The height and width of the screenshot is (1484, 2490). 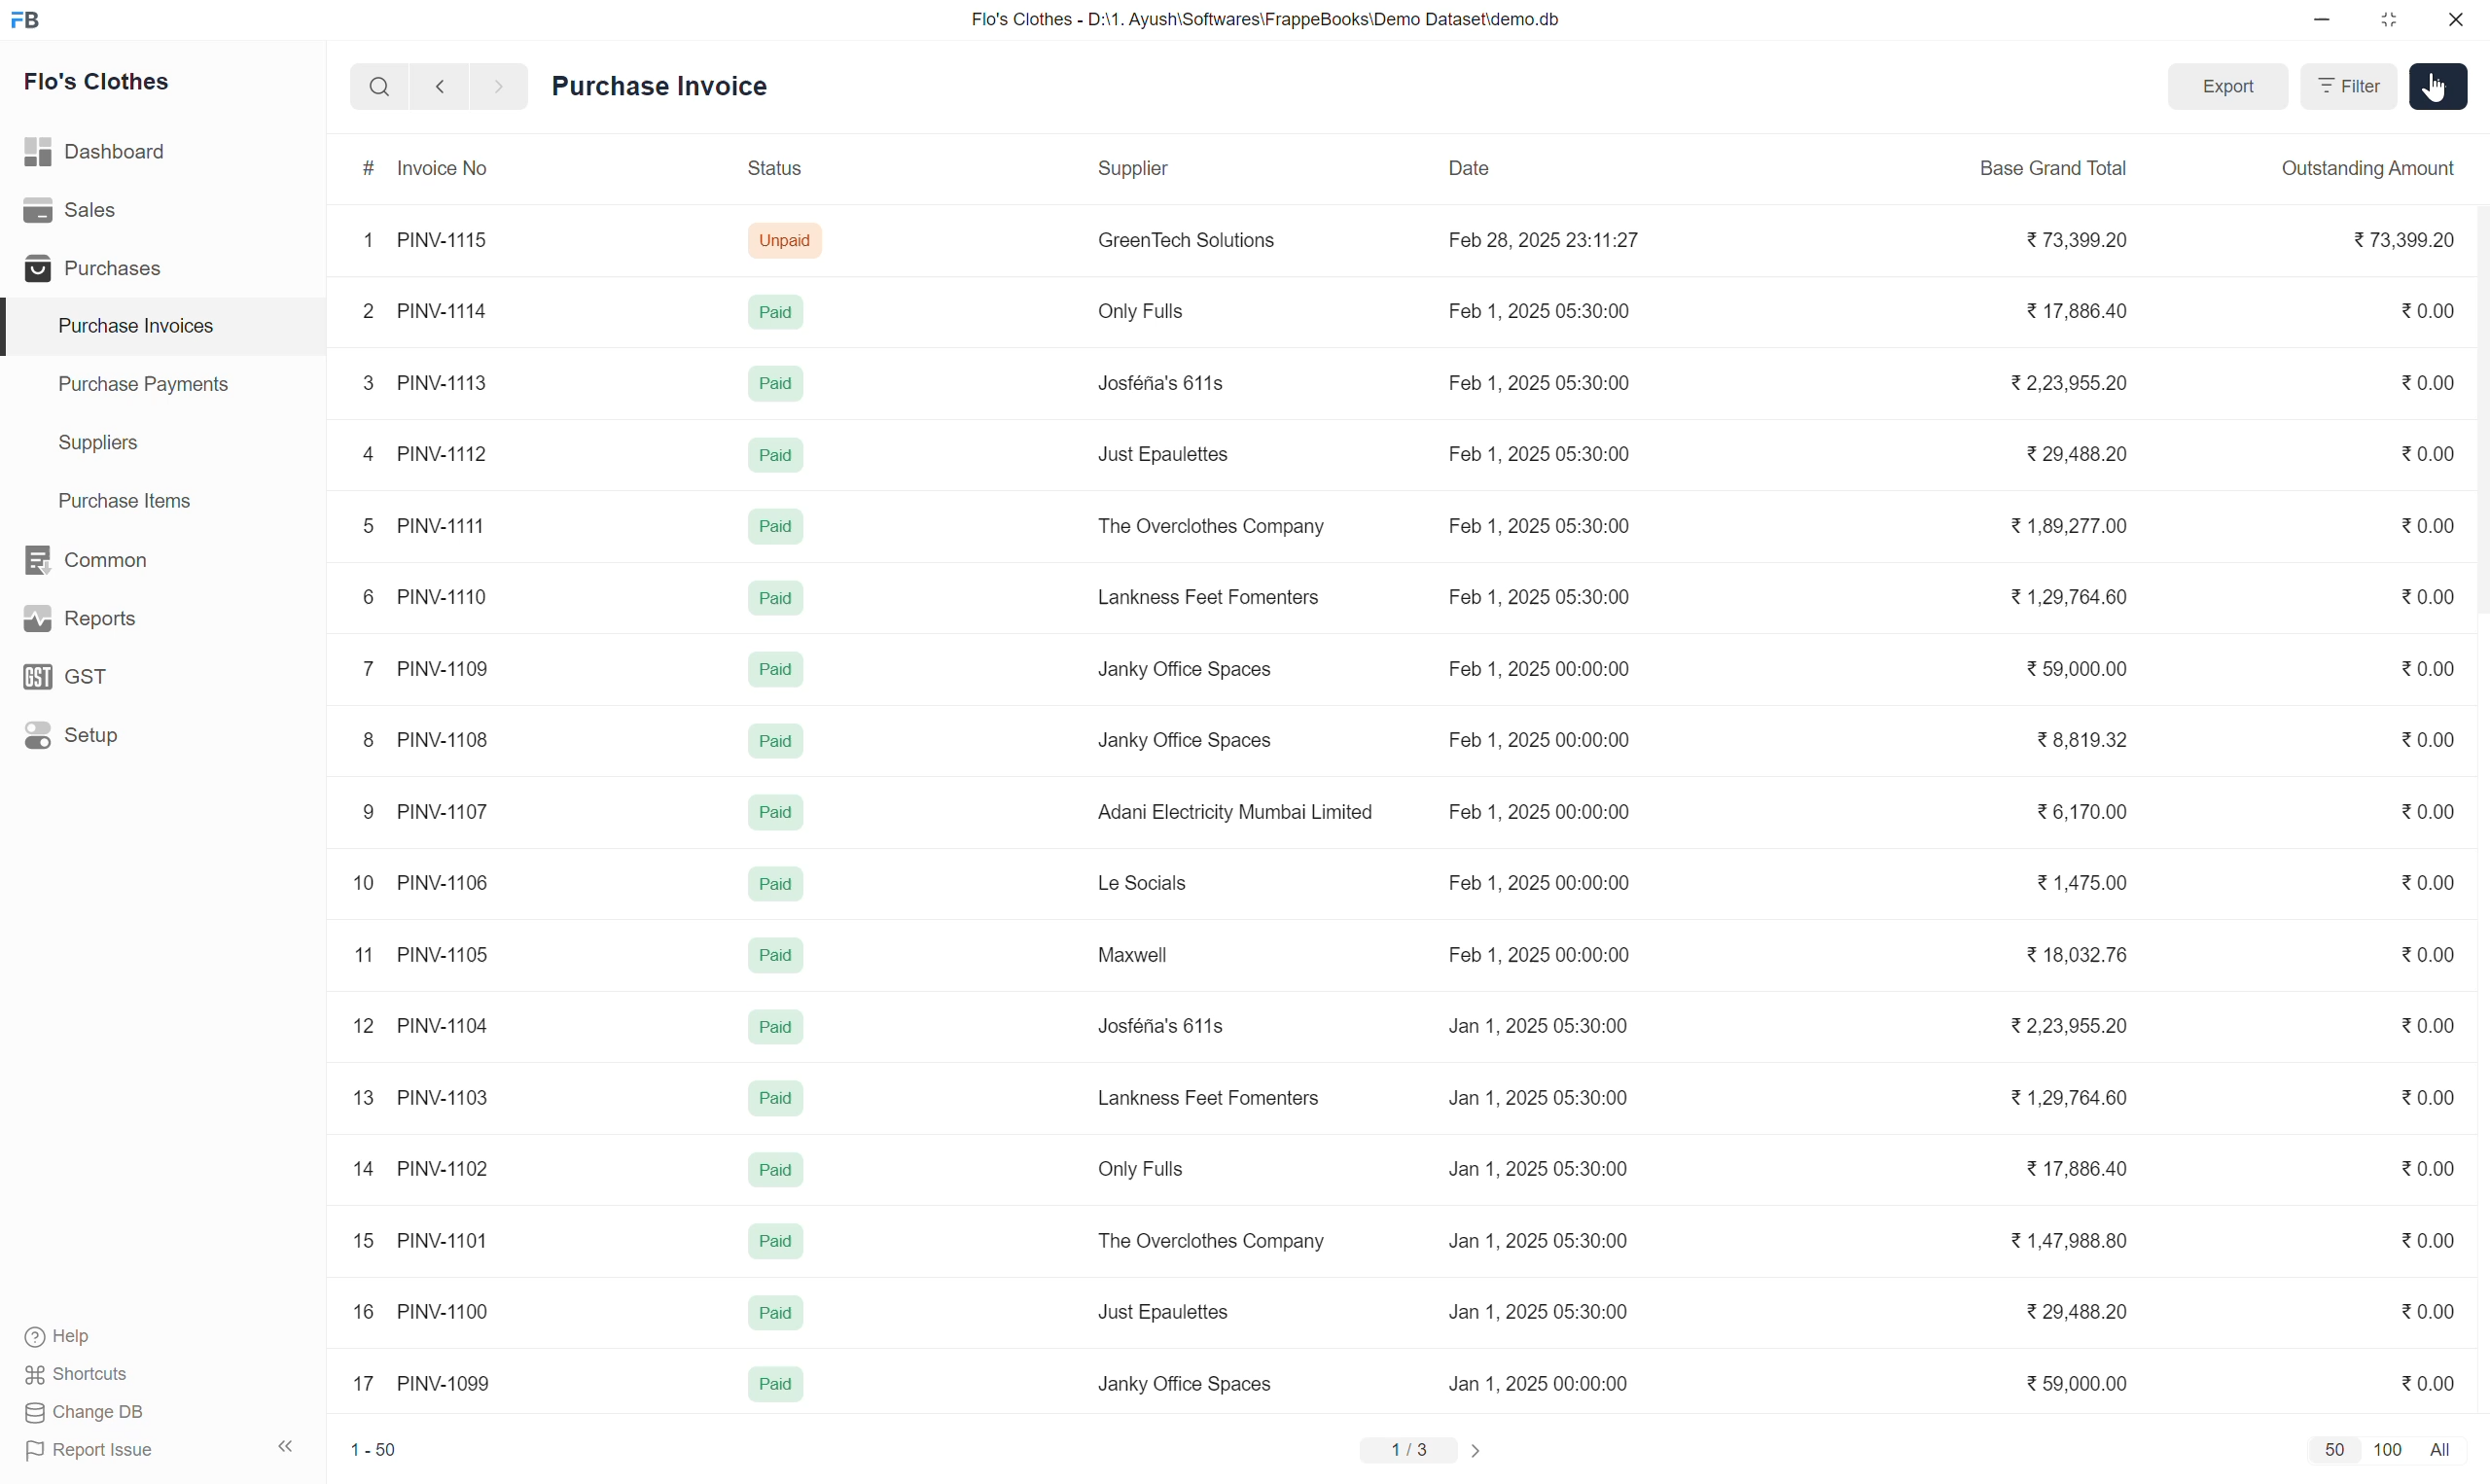 What do you see at coordinates (81, 1339) in the screenshot?
I see ` Help` at bounding box center [81, 1339].